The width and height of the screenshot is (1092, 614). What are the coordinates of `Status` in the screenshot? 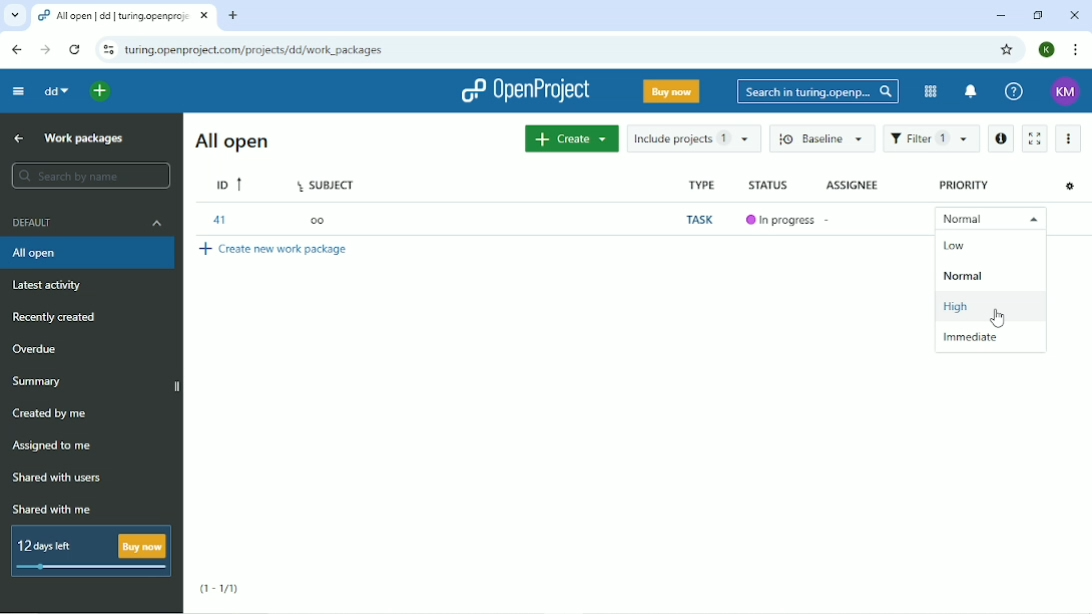 It's located at (771, 186).